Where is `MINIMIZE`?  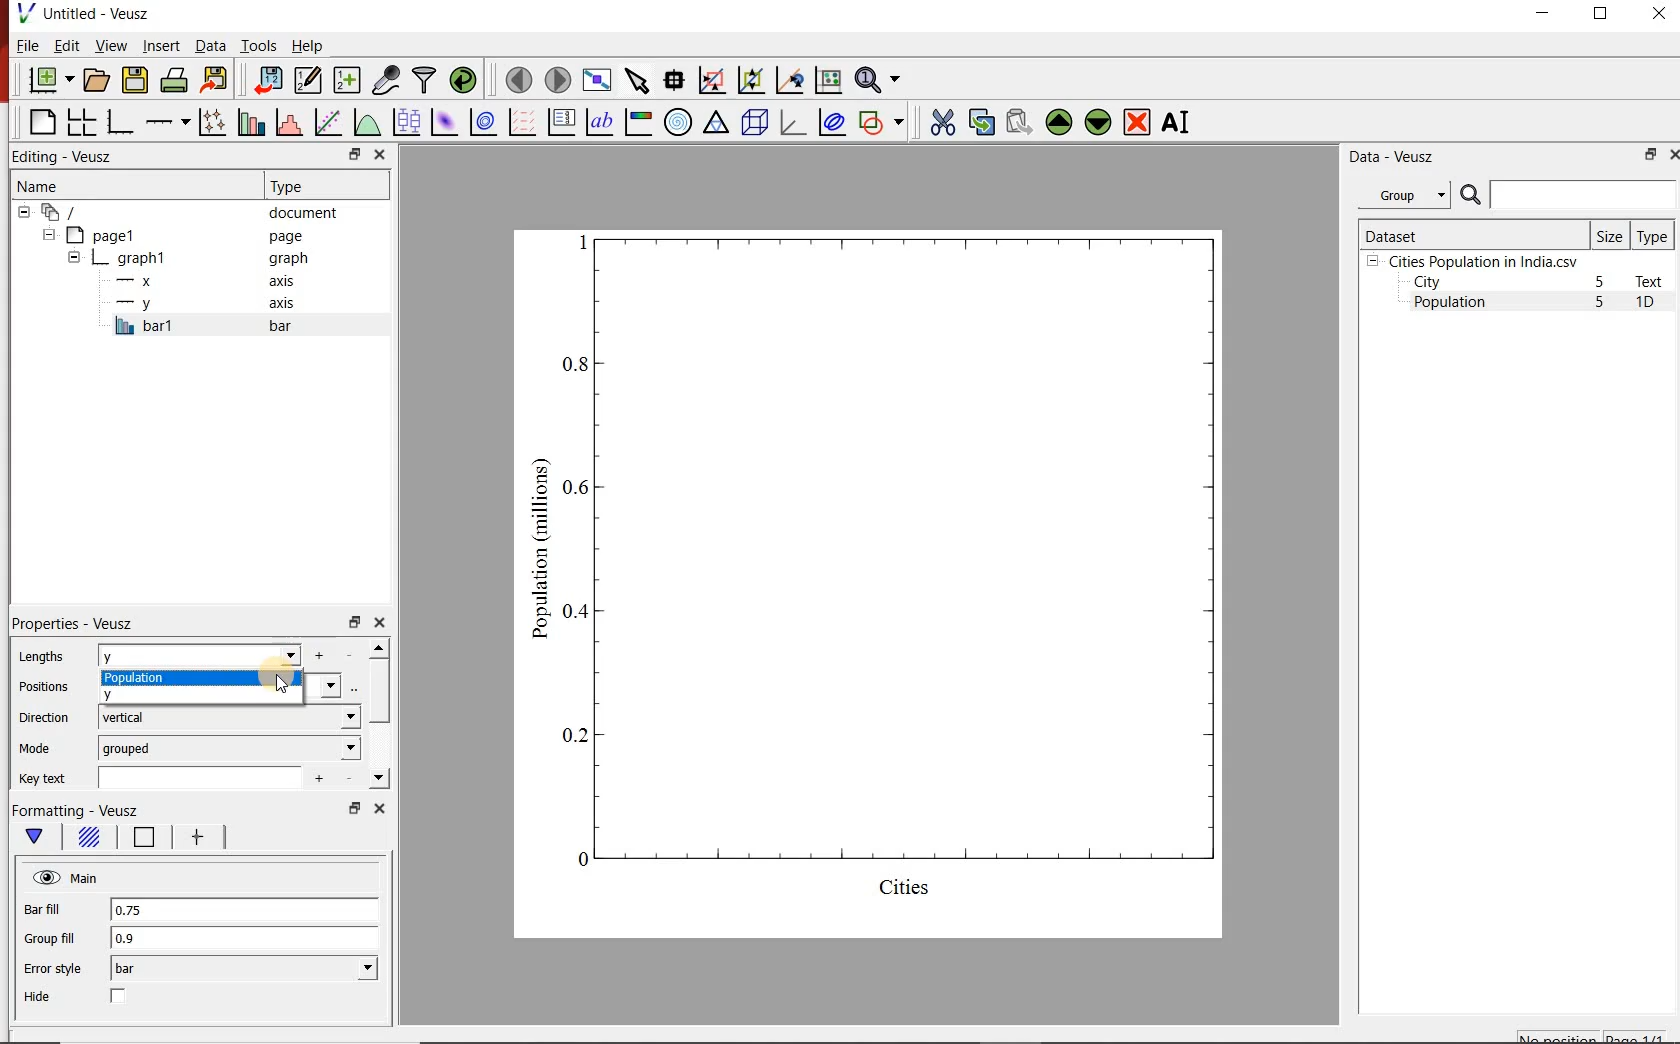 MINIMIZE is located at coordinates (1544, 13).